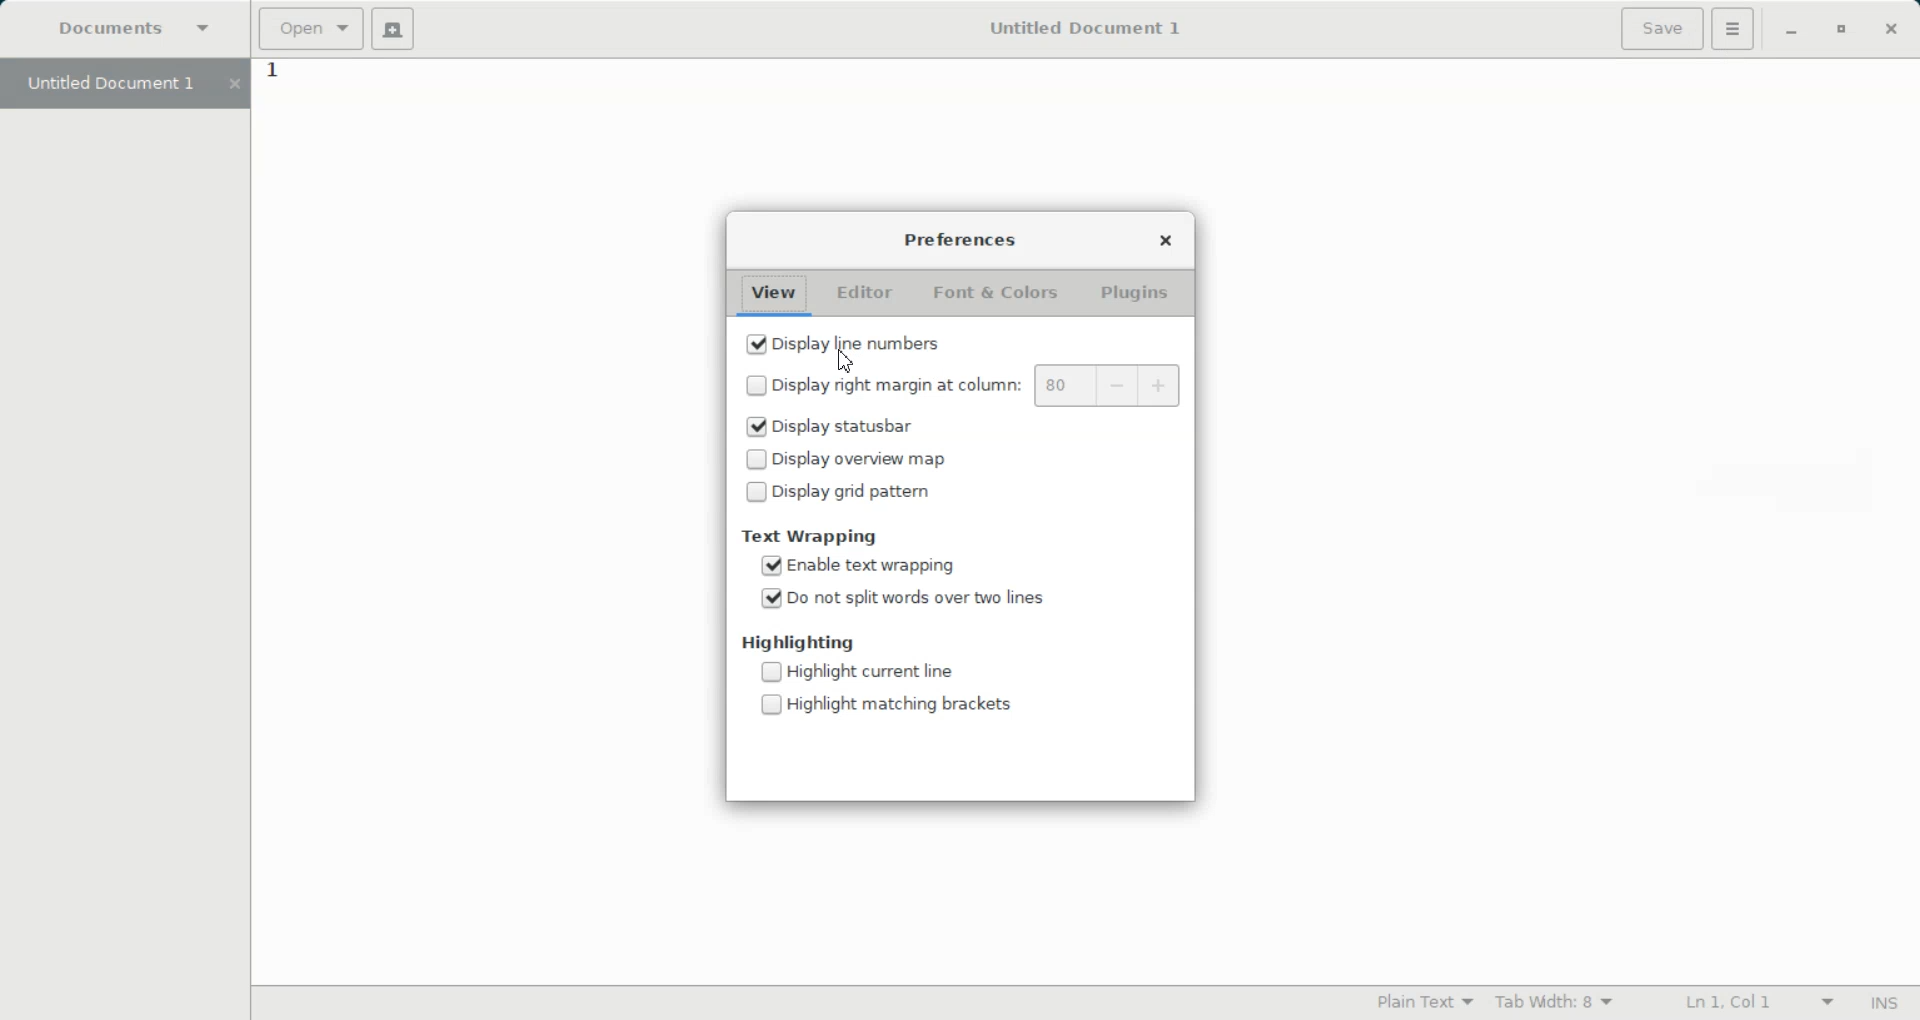  I want to click on (un)check Enable text wrapping, so click(857, 565).